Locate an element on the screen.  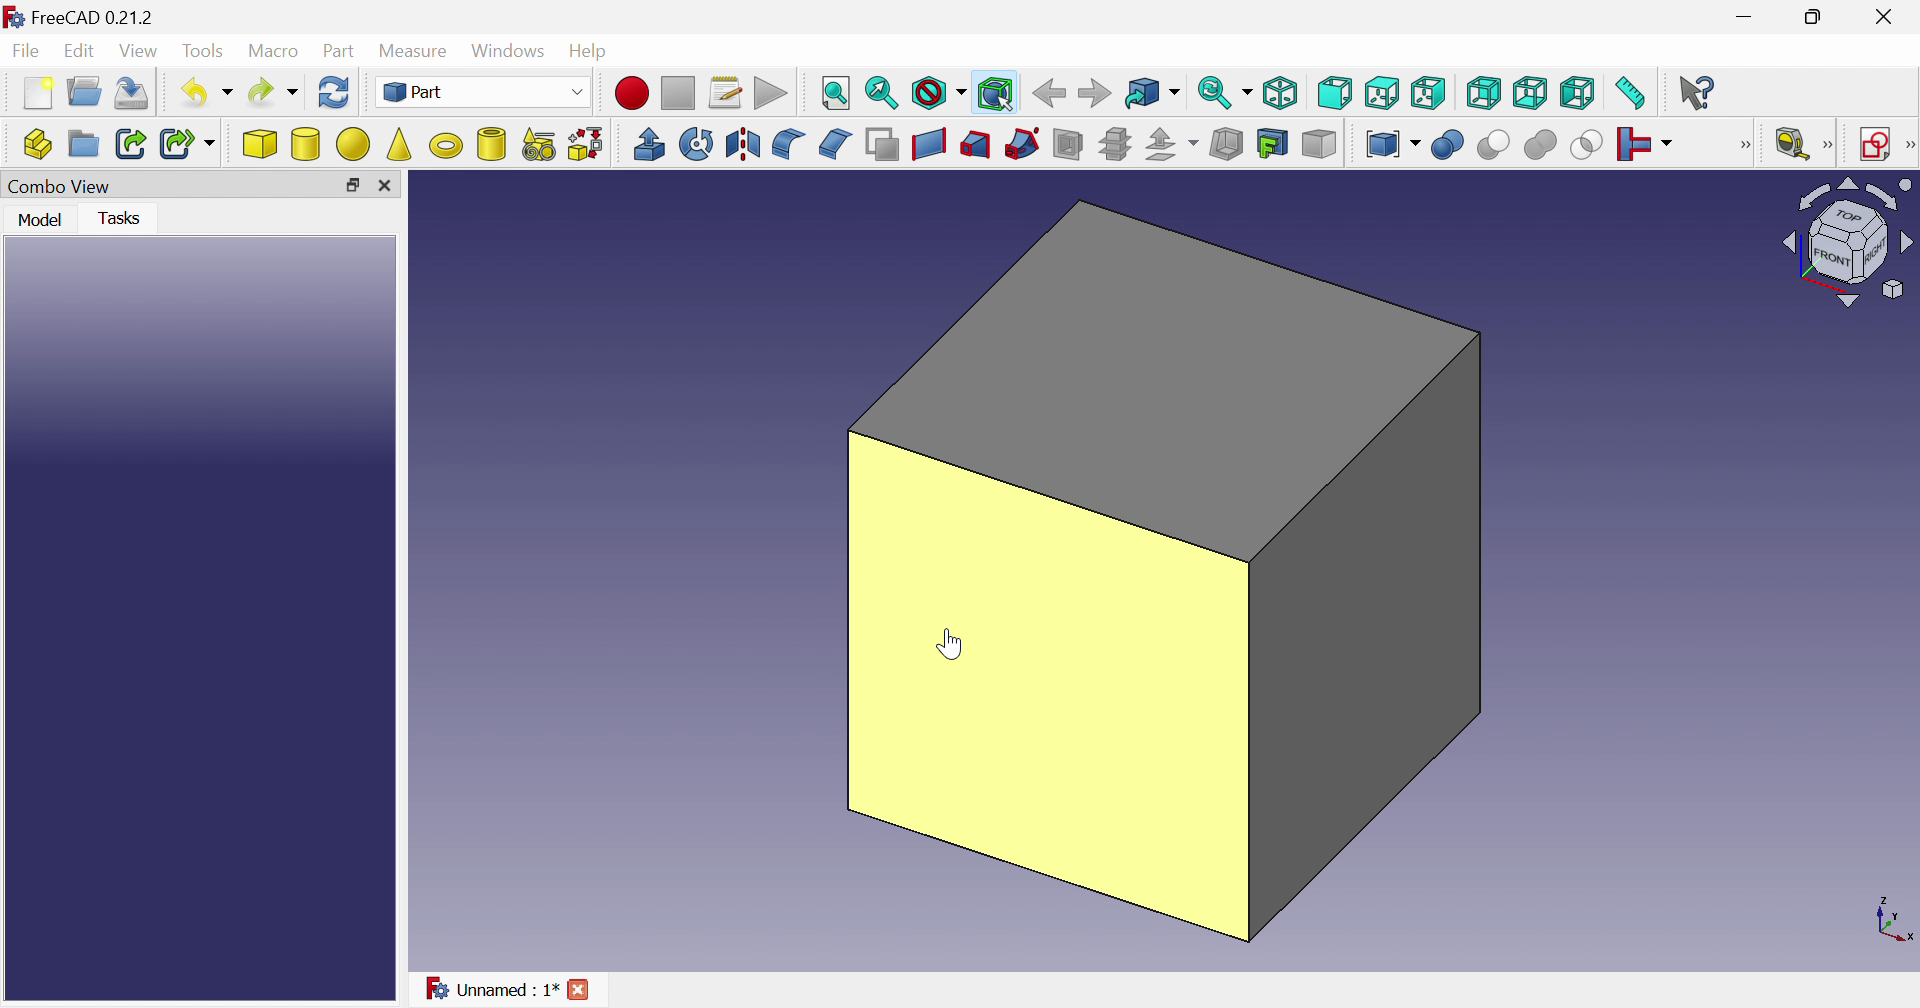
Section is located at coordinates (1068, 143).